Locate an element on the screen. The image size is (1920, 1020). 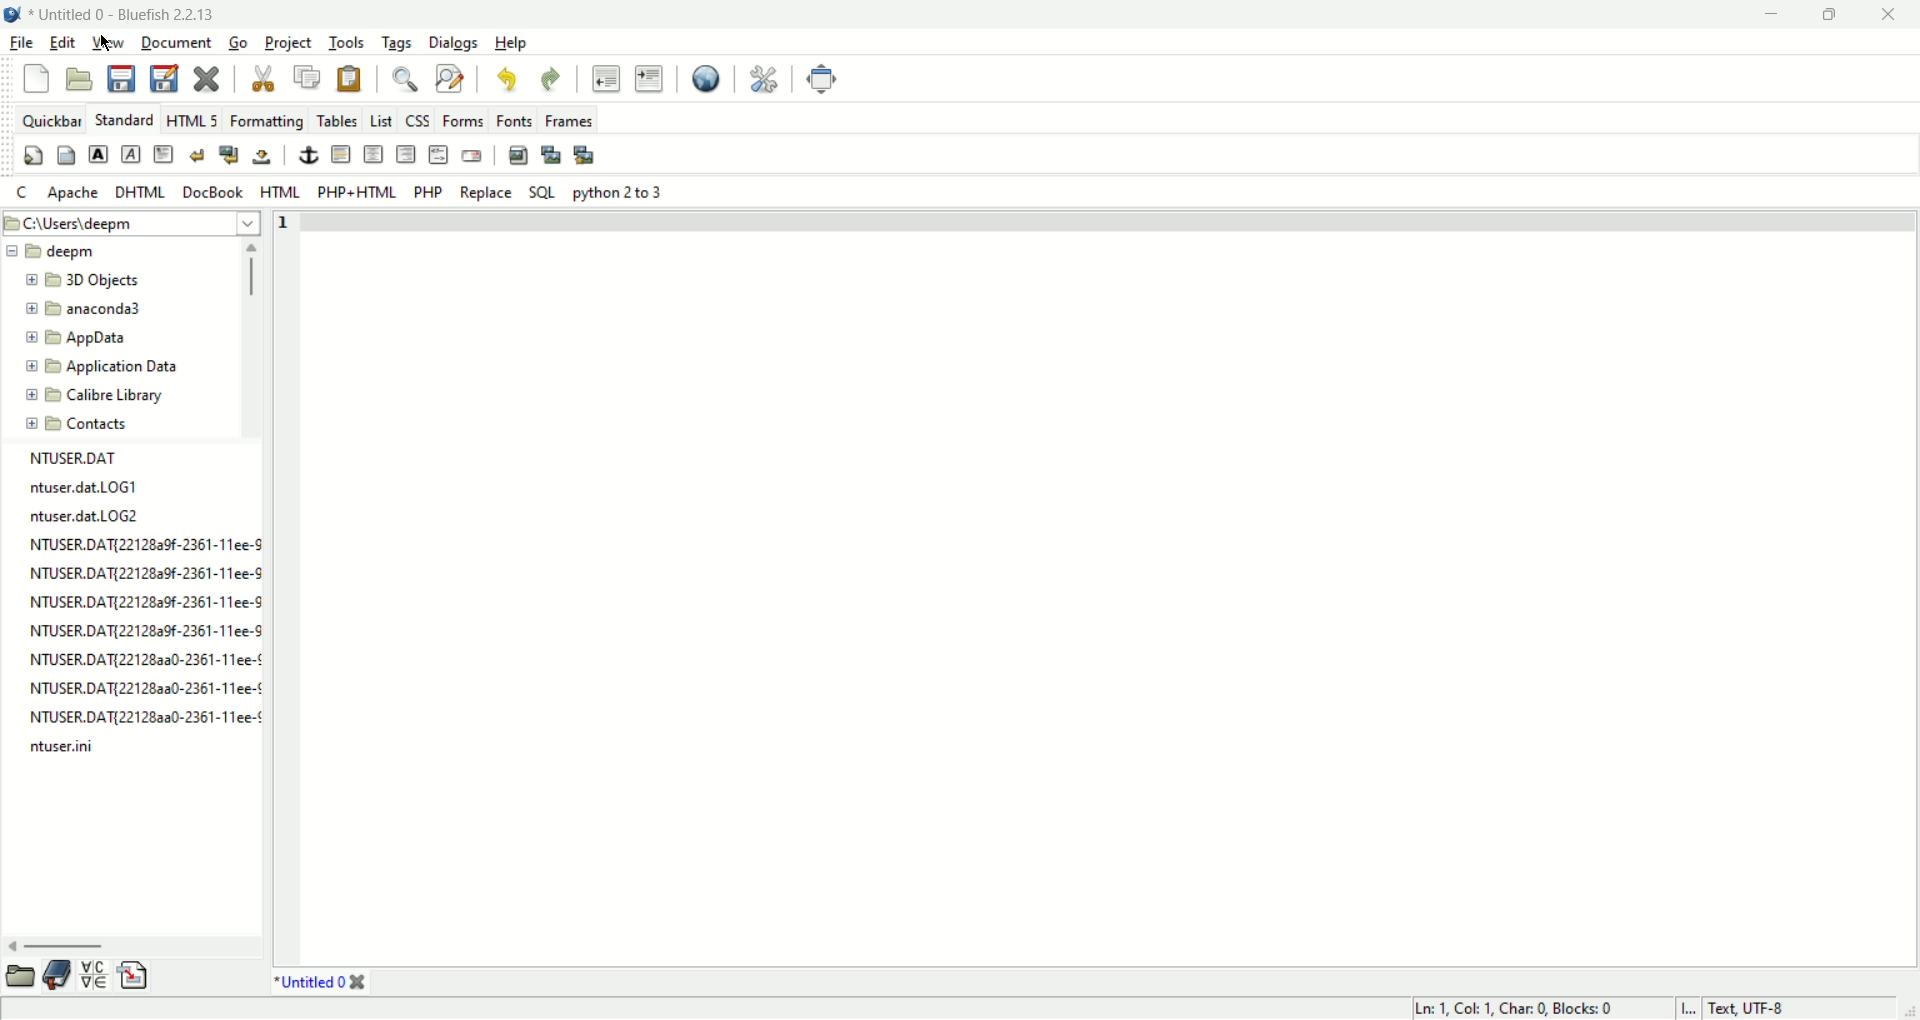
calibre is located at coordinates (96, 397).